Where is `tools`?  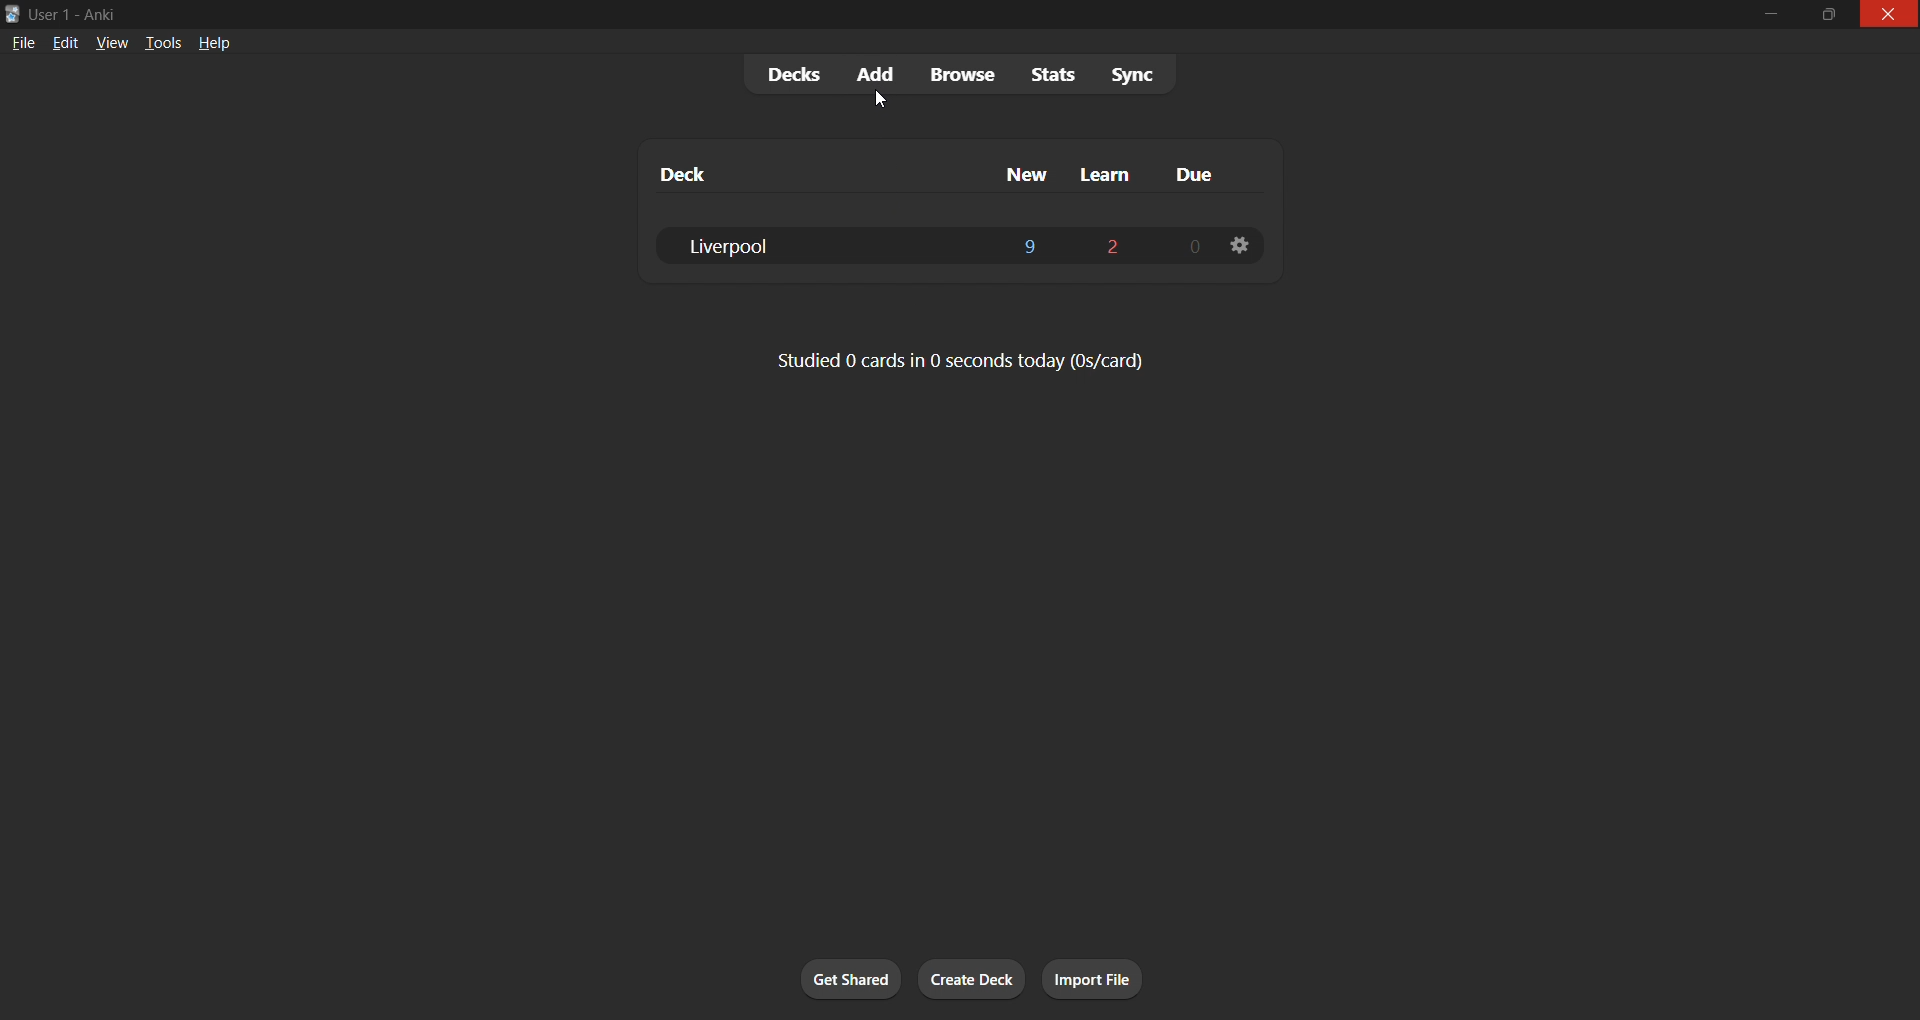 tools is located at coordinates (162, 45).